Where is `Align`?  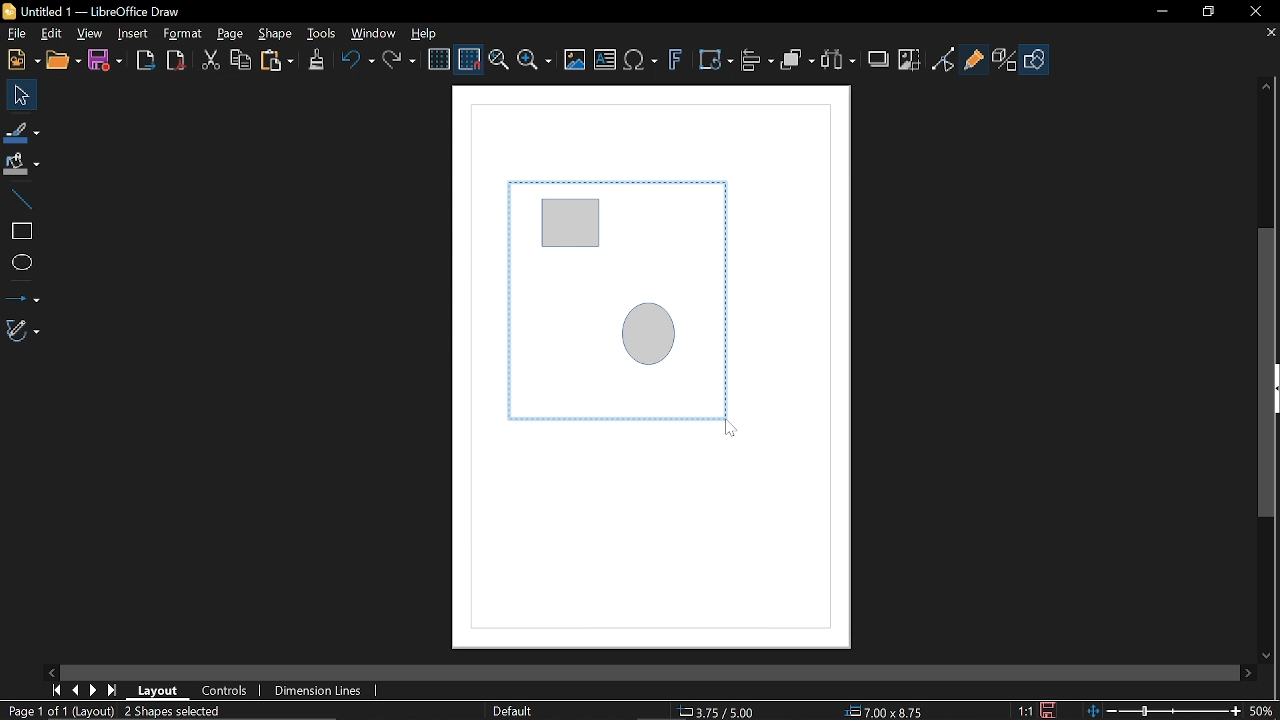
Align is located at coordinates (757, 62).